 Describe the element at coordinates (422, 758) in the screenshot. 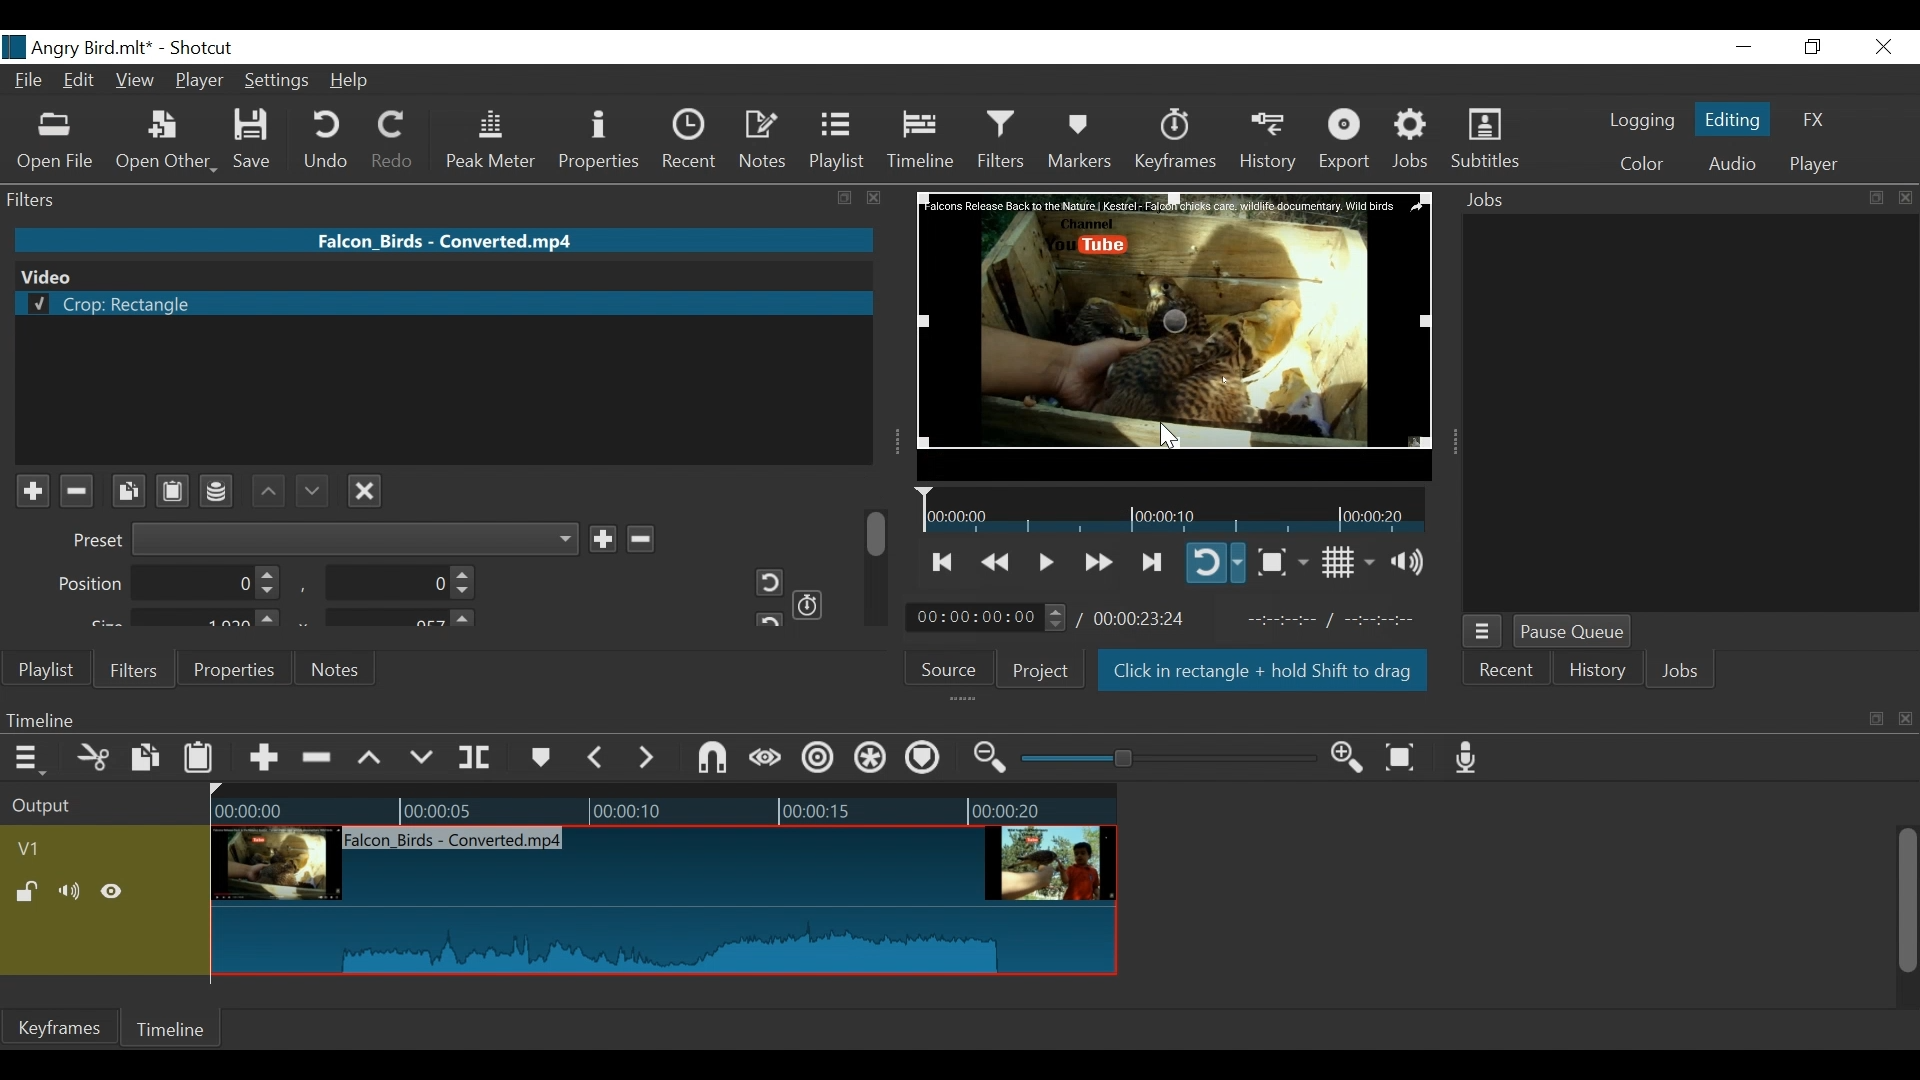

I see `Overwrite` at that location.